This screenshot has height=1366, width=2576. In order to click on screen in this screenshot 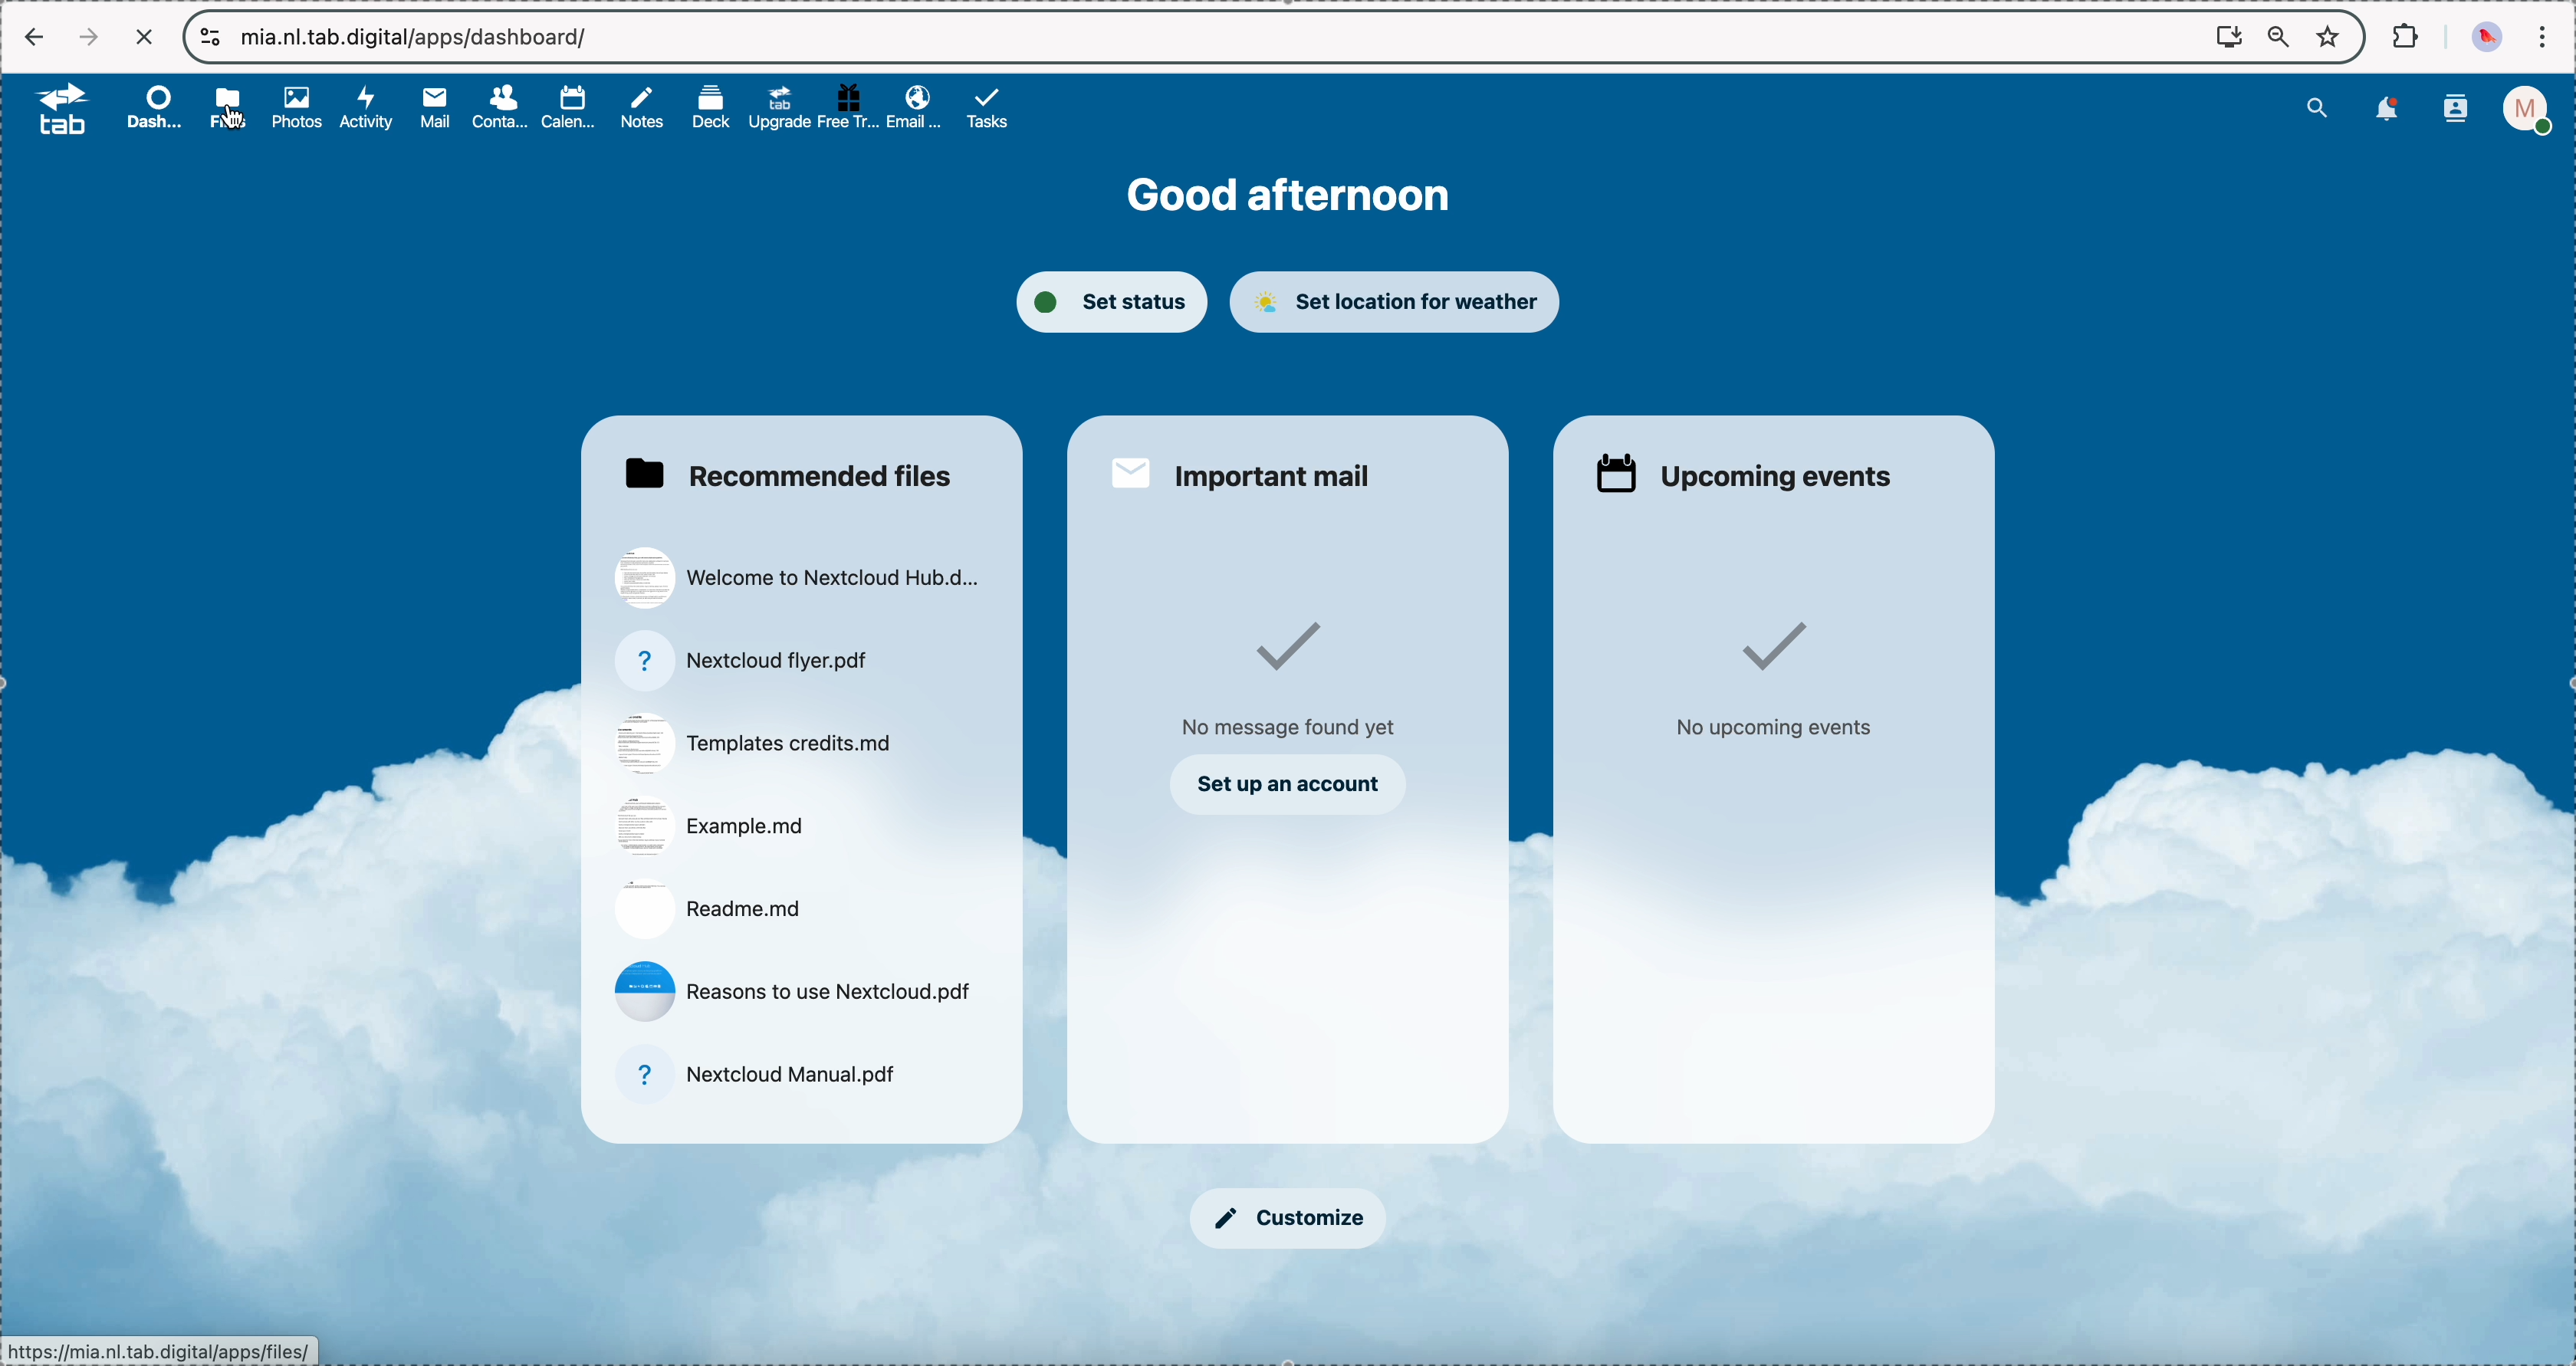, I will do `click(2229, 35)`.